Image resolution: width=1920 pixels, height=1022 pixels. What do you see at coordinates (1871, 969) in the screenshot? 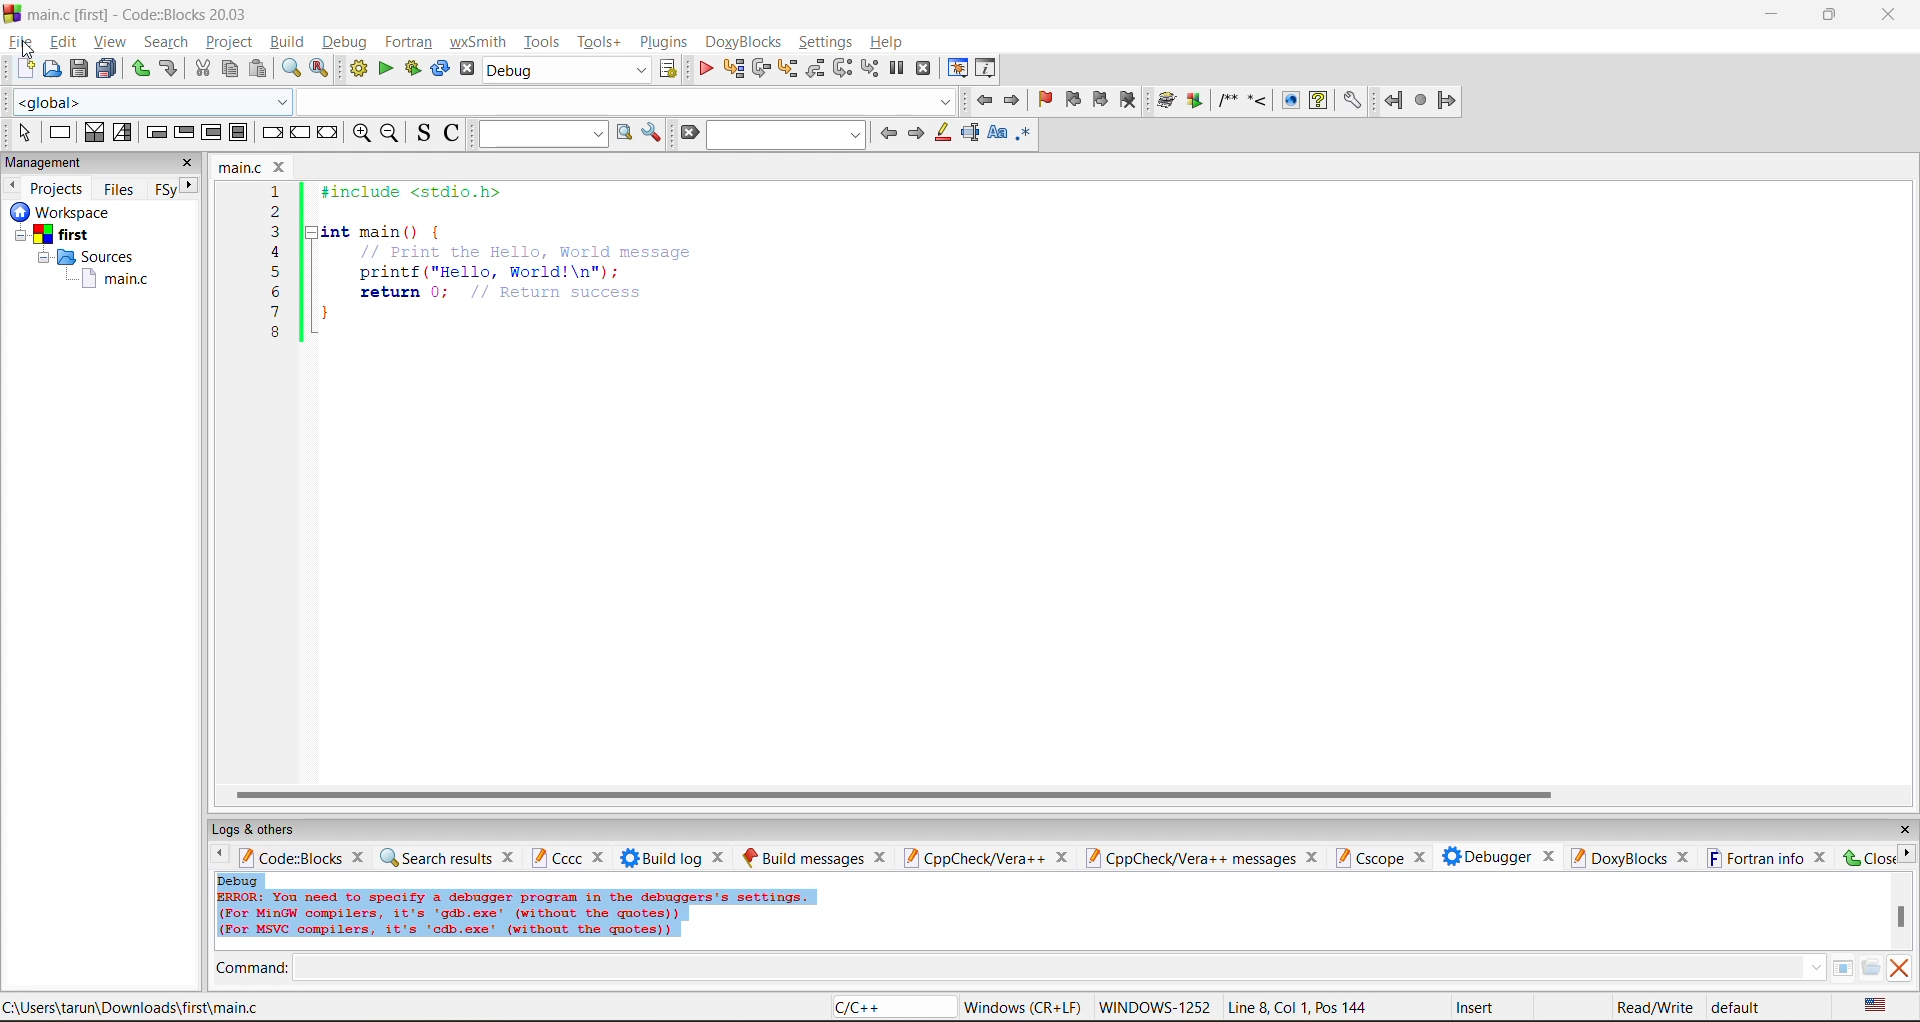
I see `open/browse` at bounding box center [1871, 969].